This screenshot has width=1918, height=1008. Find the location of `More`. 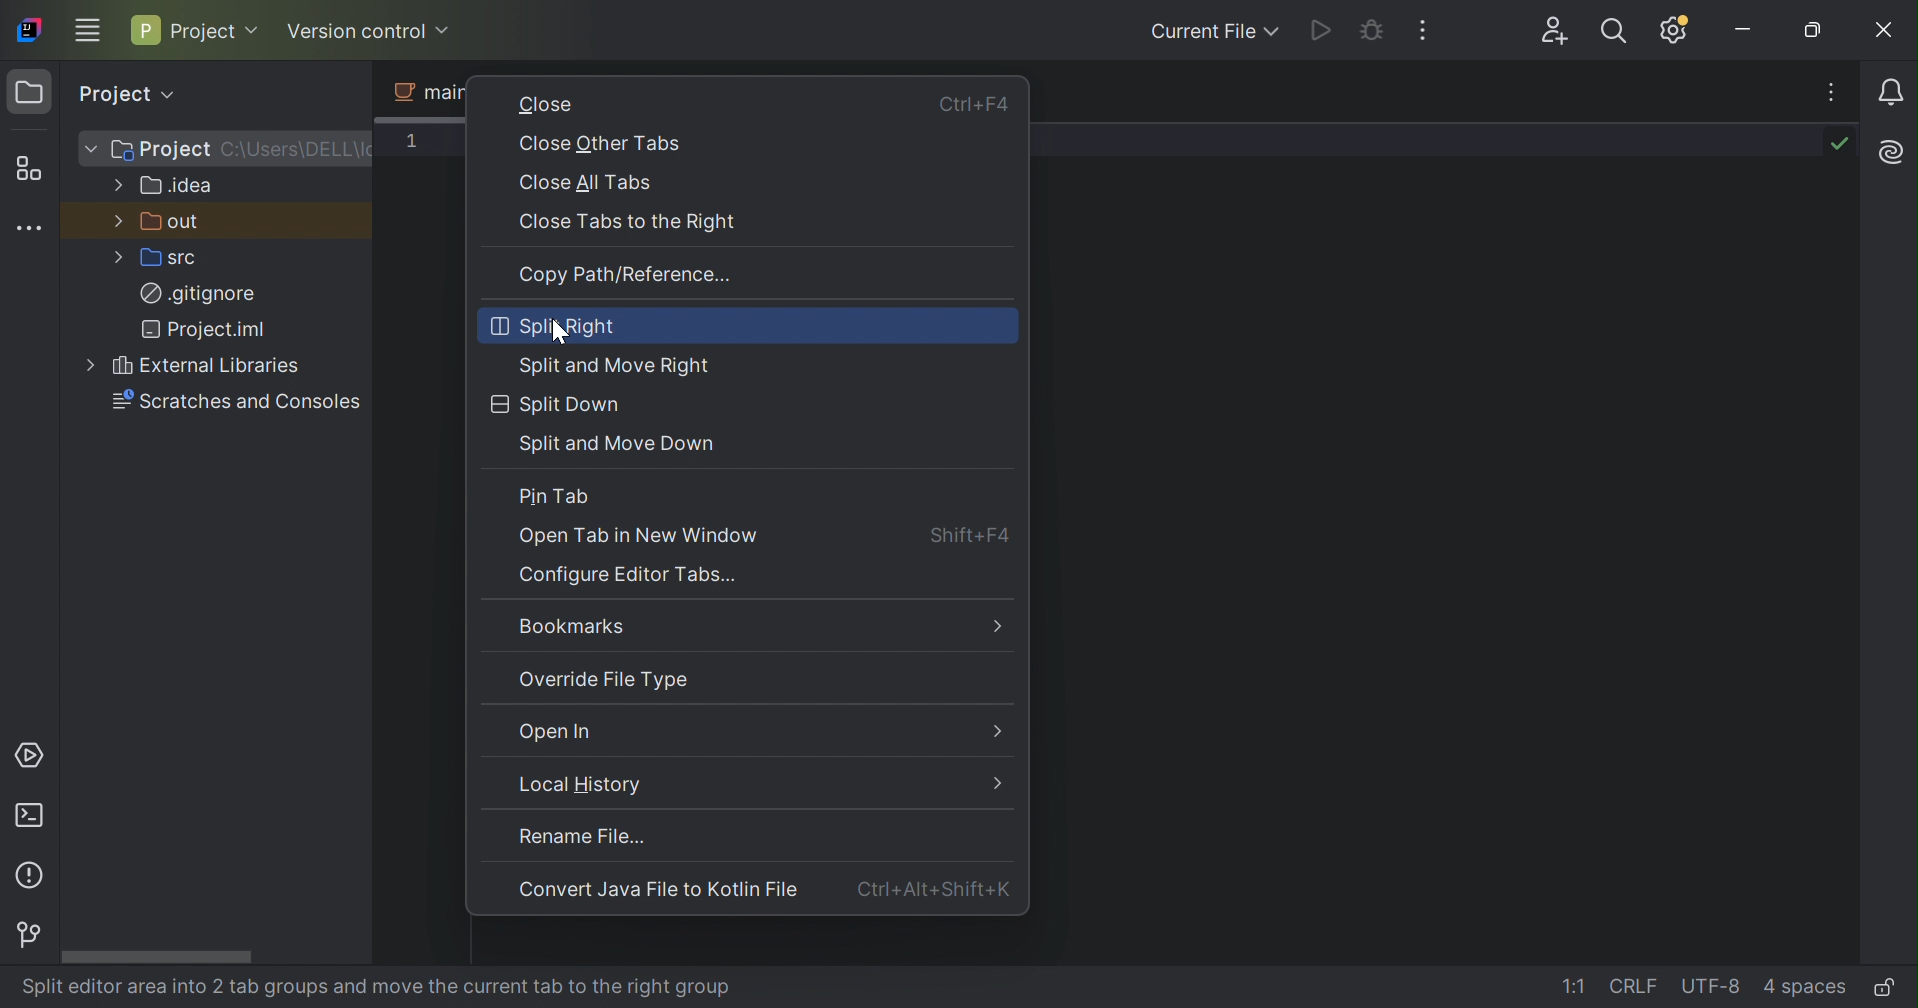

More is located at coordinates (993, 732).